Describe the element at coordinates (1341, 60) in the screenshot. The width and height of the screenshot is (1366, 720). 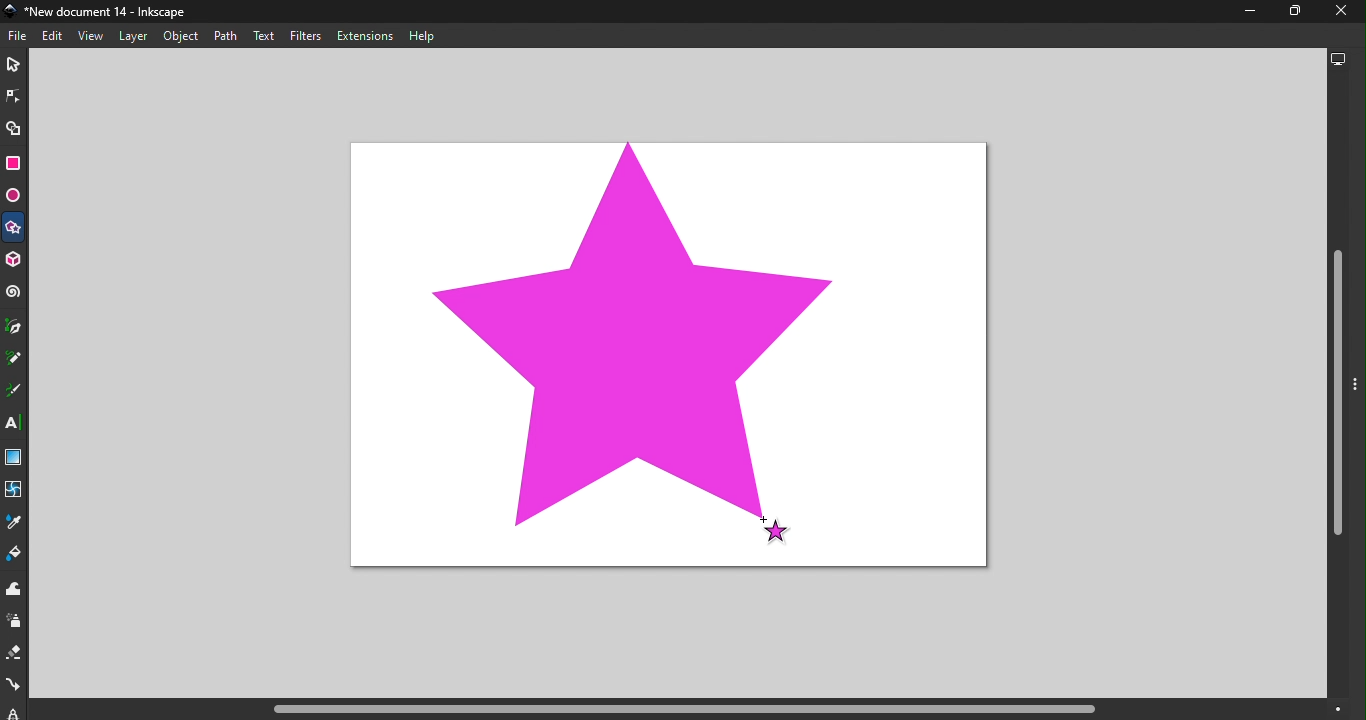
I see `Display options` at that location.